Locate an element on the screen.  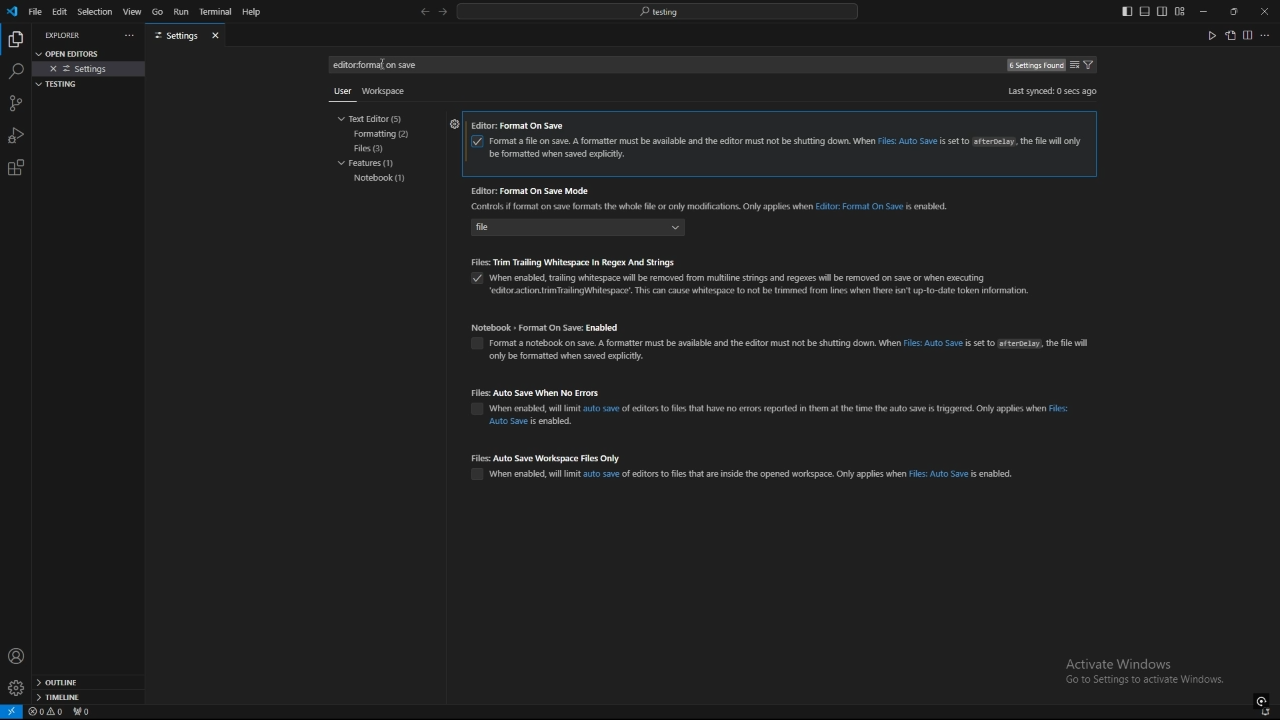
settings found is located at coordinates (1034, 66).